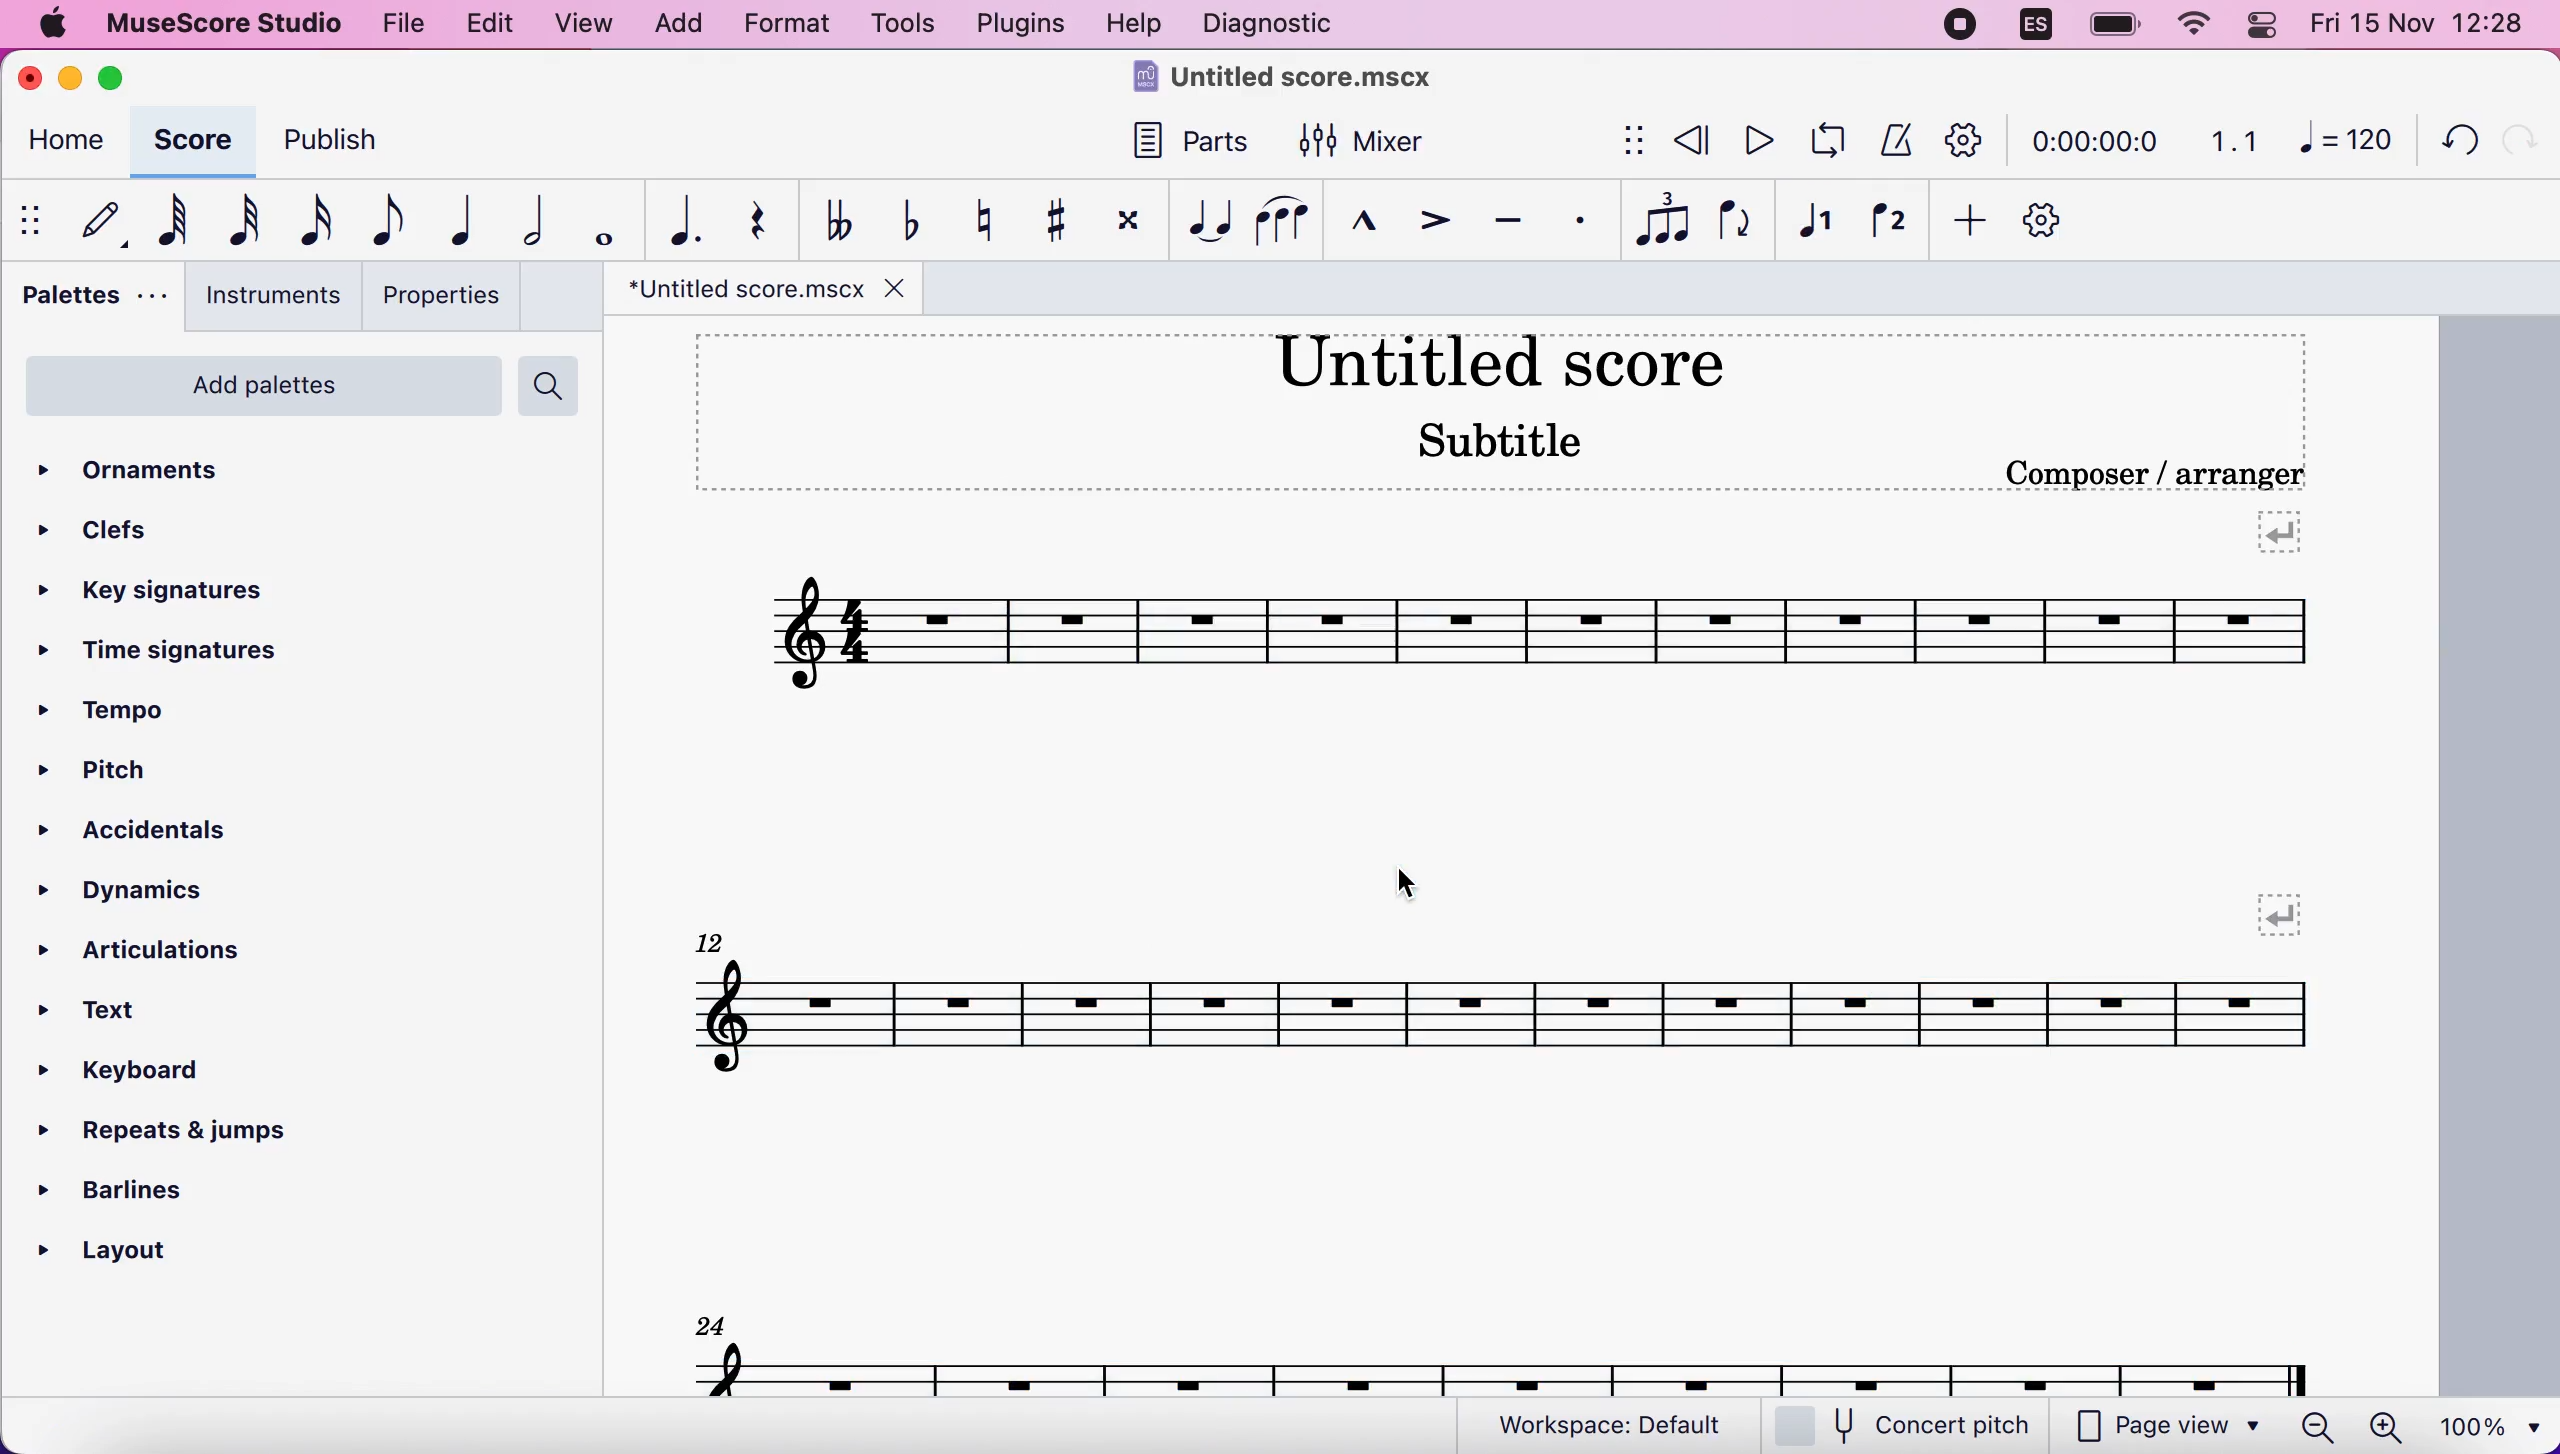 Image resolution: width=2560 pixels, height=1454 pixels. What do you see at coordinates (1891, 223) in the screenshot?
I see `voice 2` at bounding box center [1891, 223].